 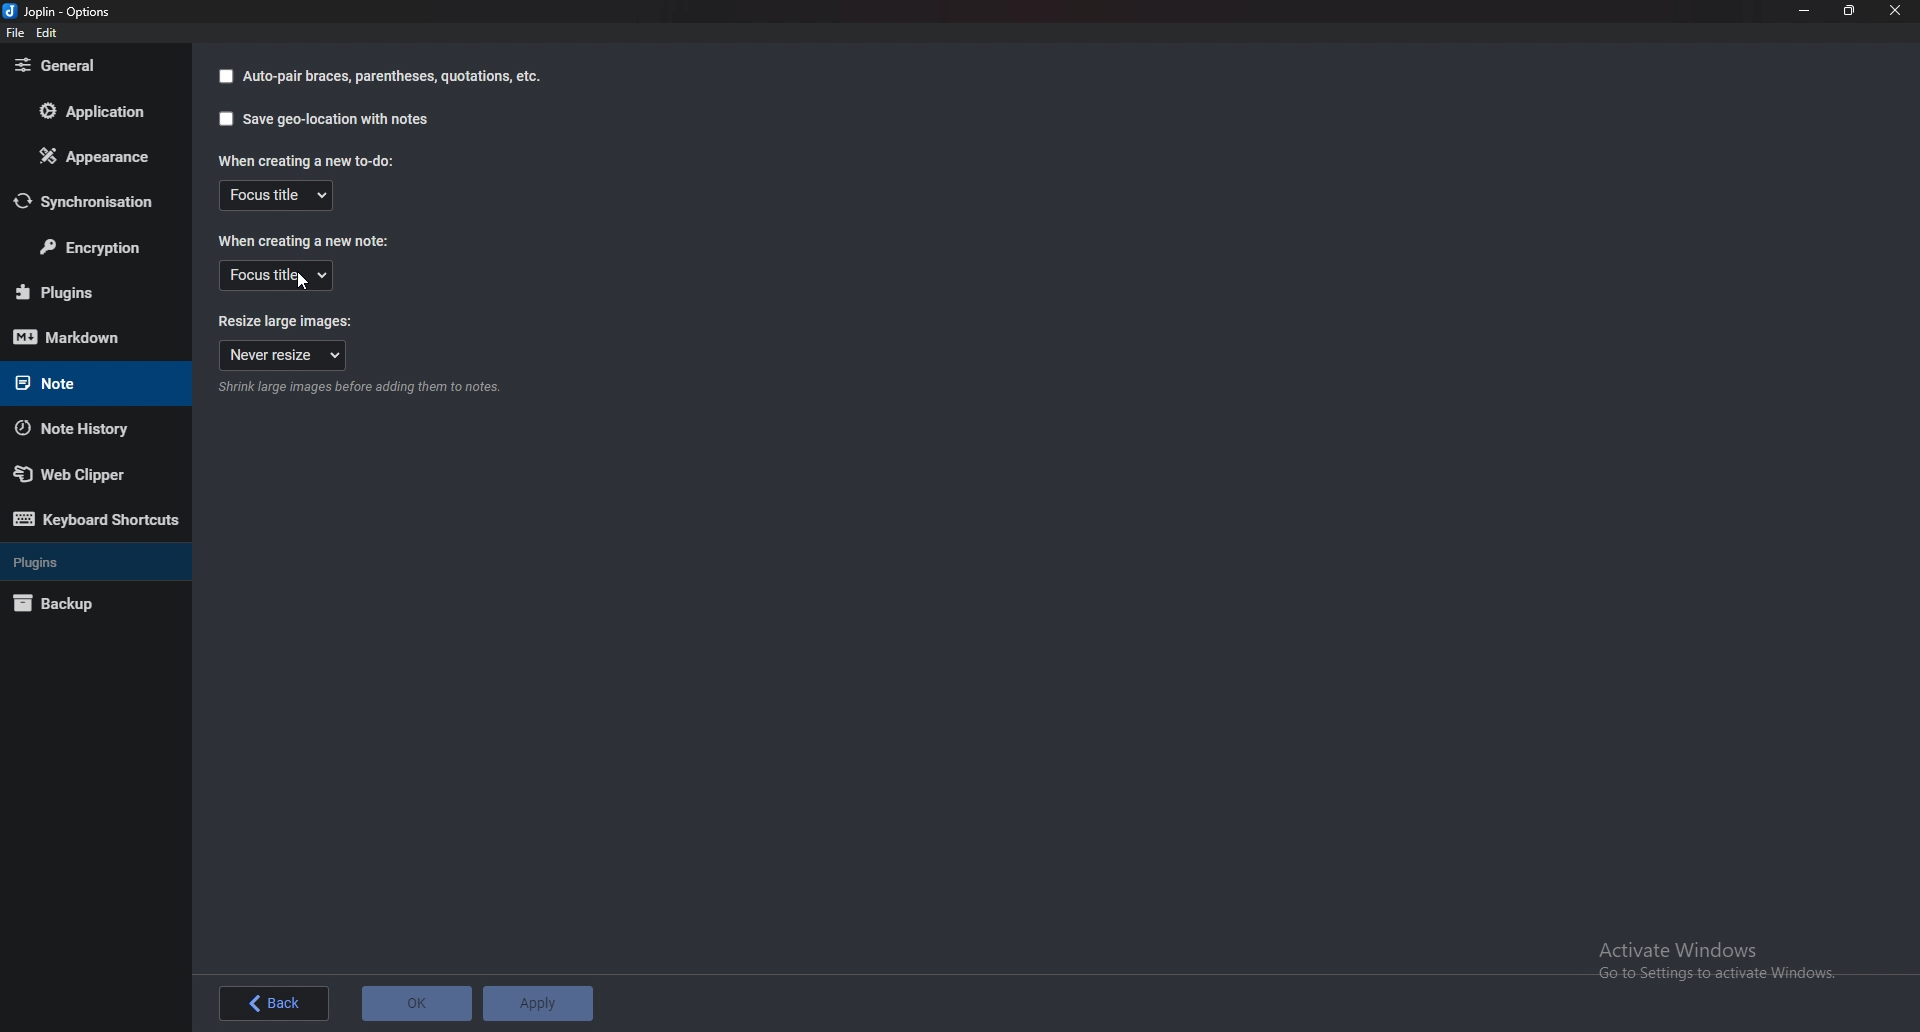 I want to click on general, so click(x=89, y=64).